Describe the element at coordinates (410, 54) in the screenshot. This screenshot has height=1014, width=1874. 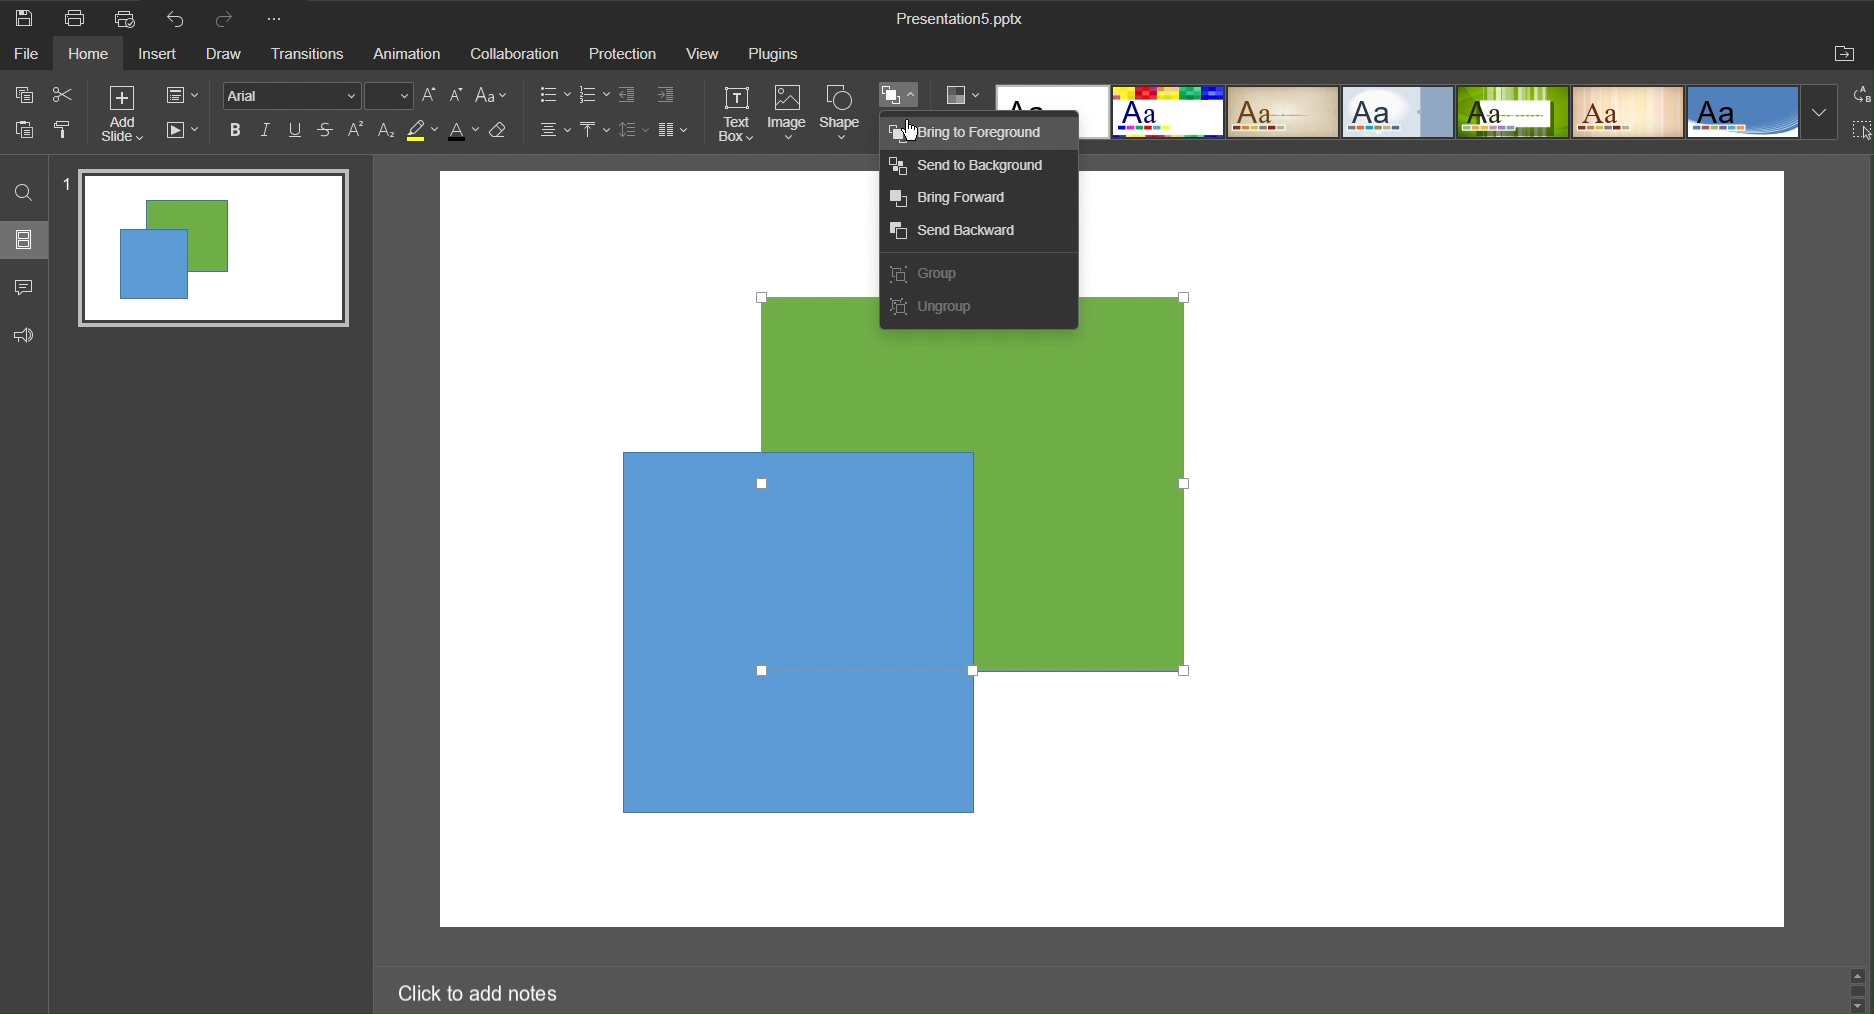
I see `Animation` at that location.